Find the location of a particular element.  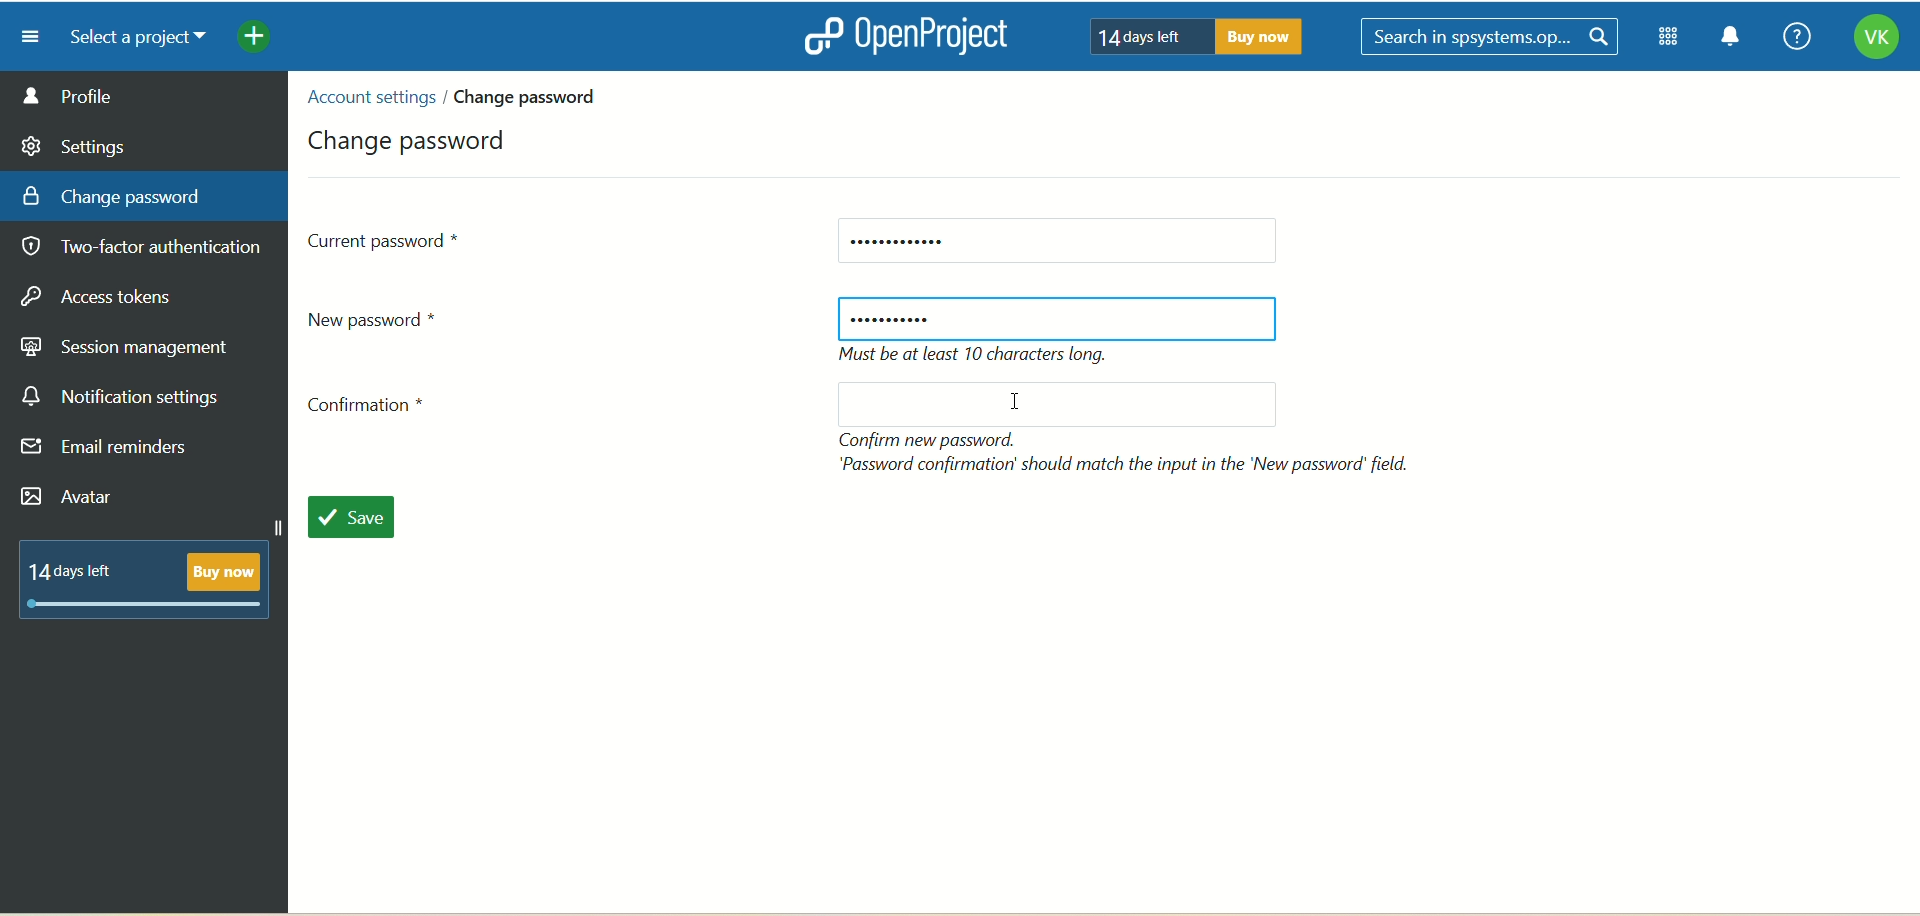

help is located at coordinates (1791, 38).